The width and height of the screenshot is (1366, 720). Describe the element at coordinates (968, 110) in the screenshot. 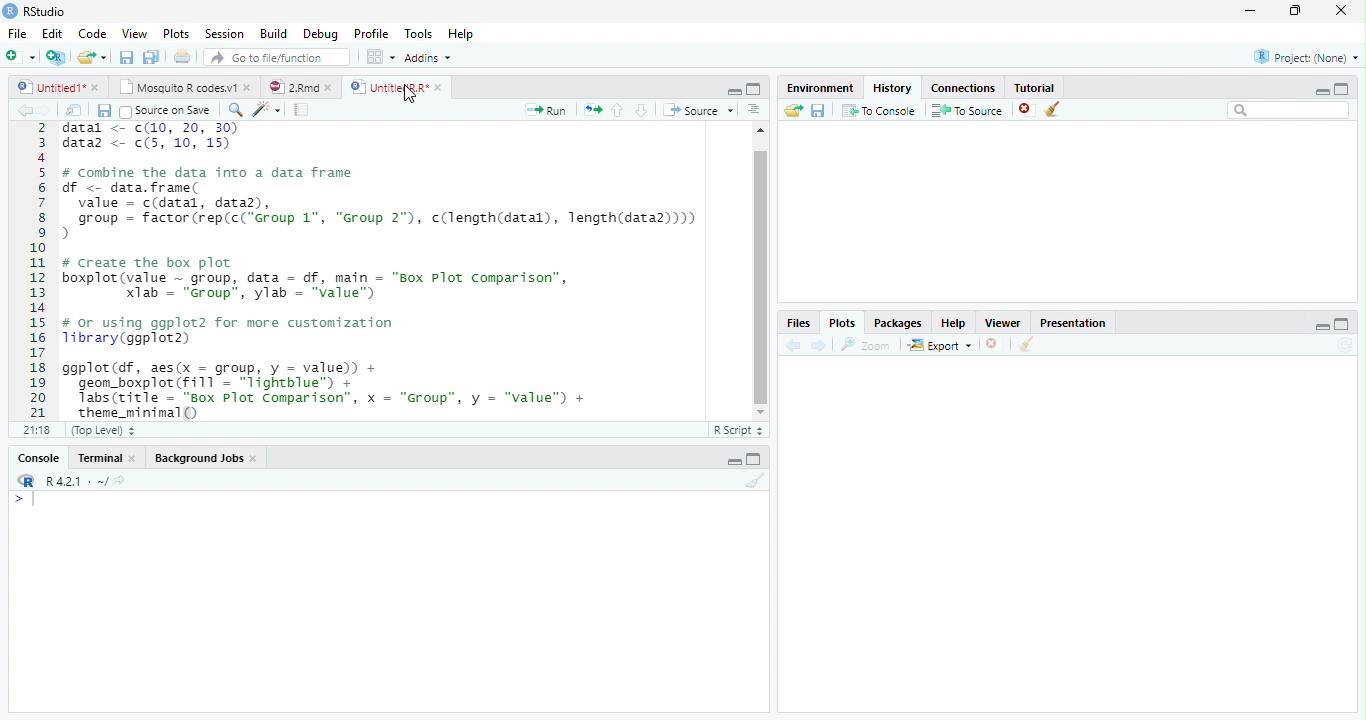

I see `To Source` at that location.